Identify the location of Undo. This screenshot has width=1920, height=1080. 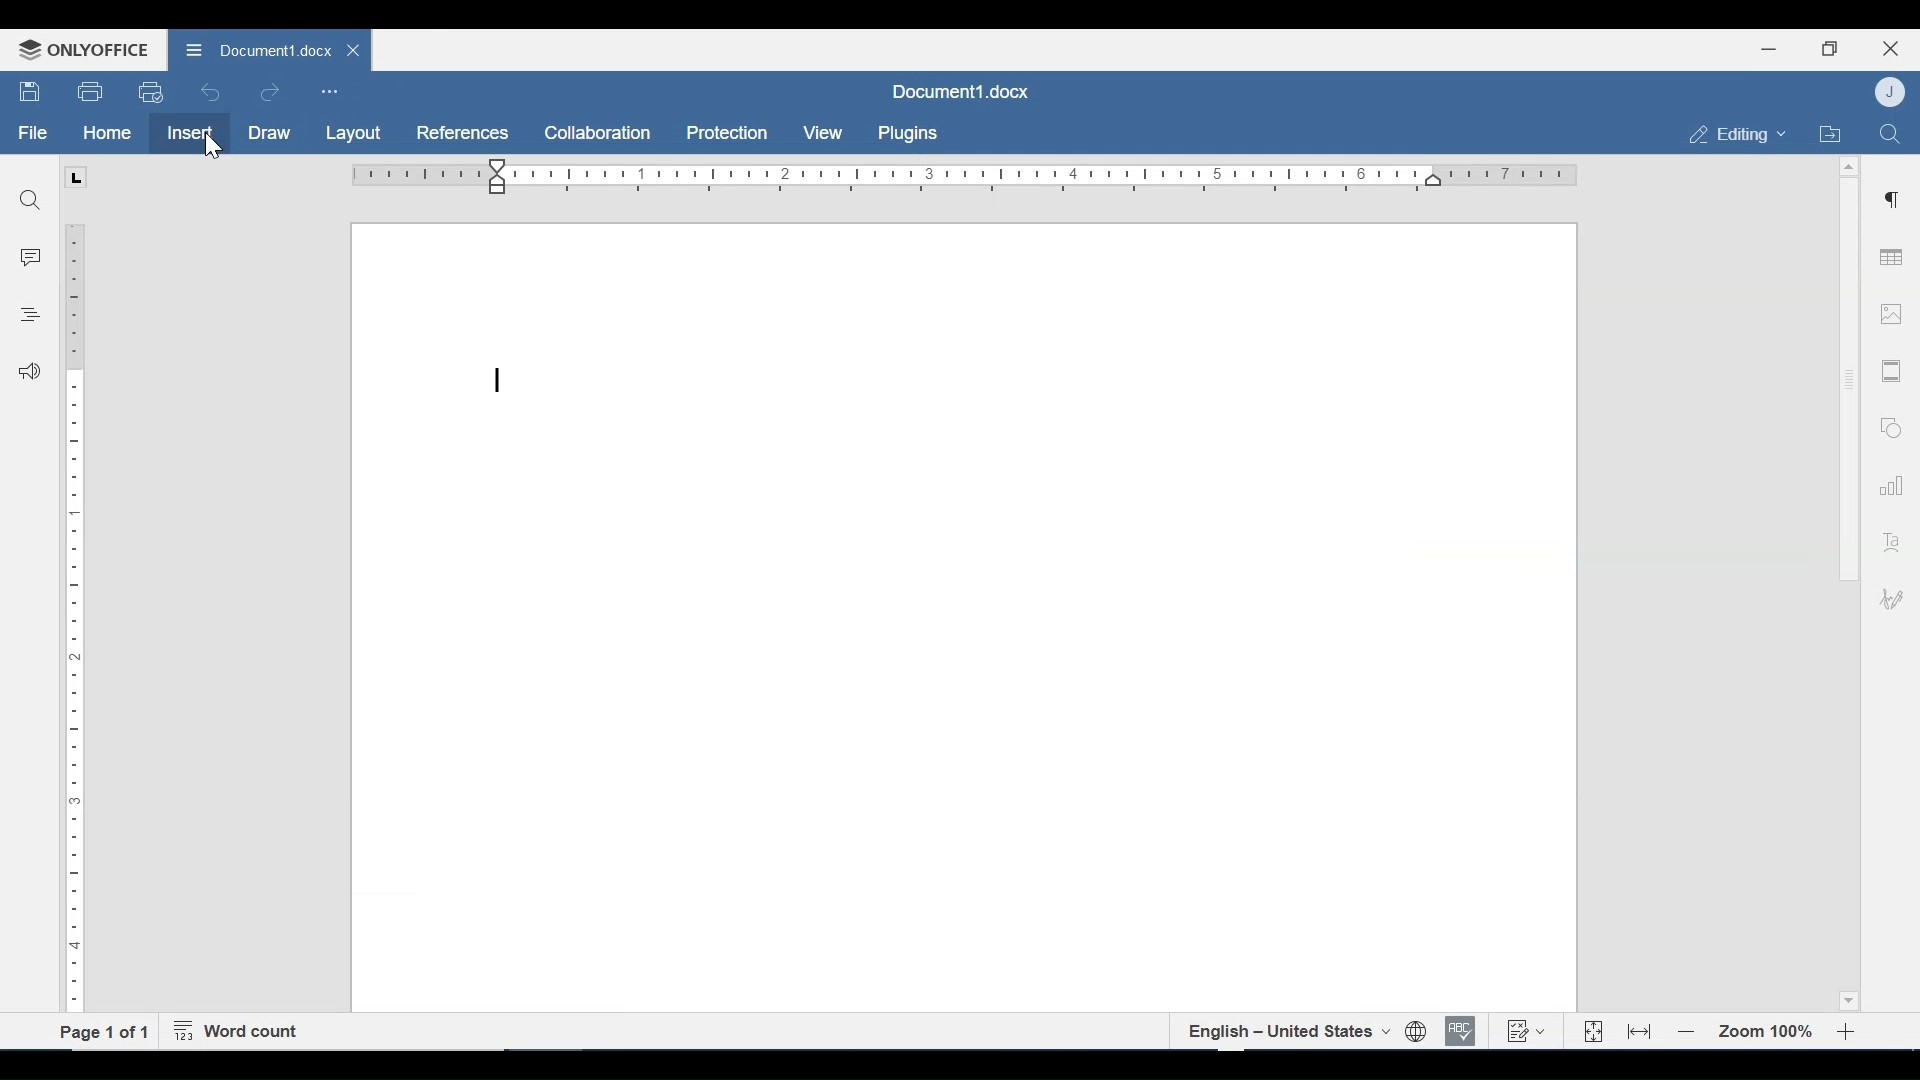
(211, 92).